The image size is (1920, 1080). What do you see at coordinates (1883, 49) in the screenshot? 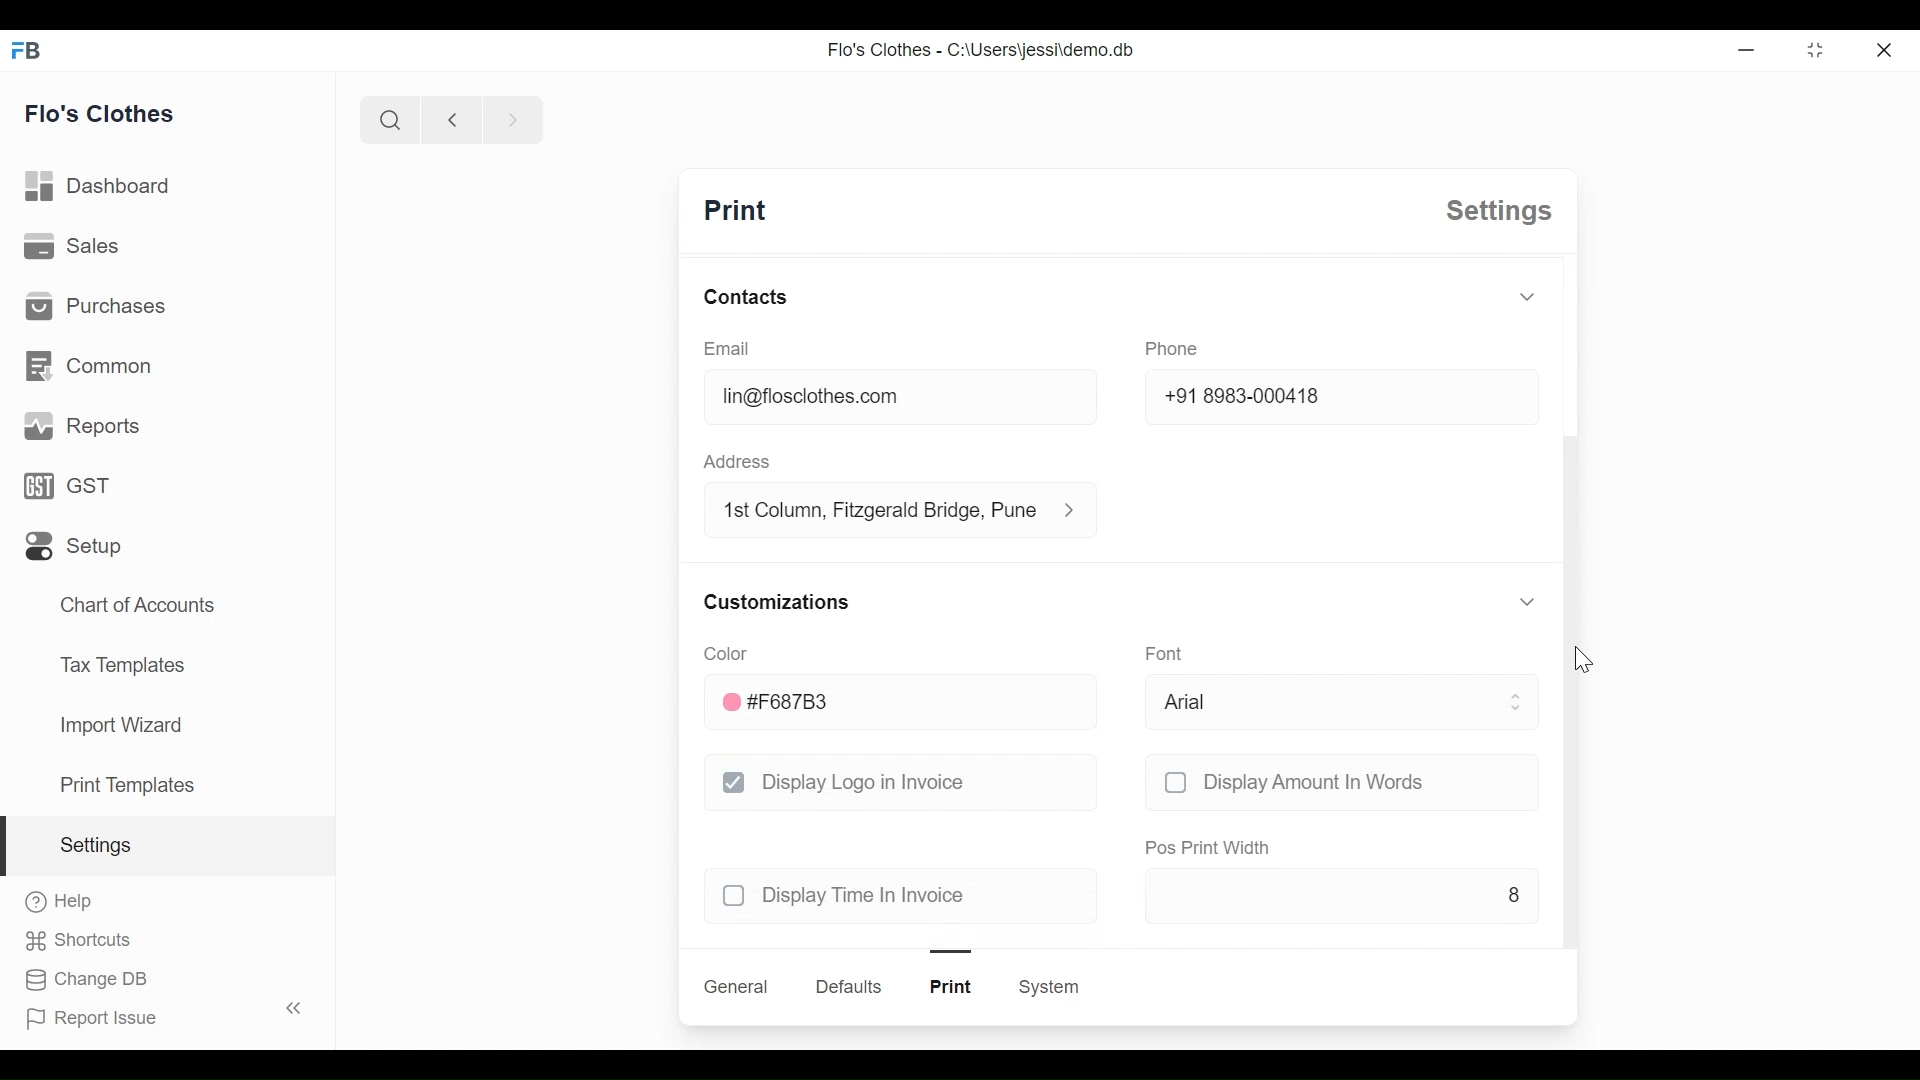
I see `close` at bounding box center [1883, 49].